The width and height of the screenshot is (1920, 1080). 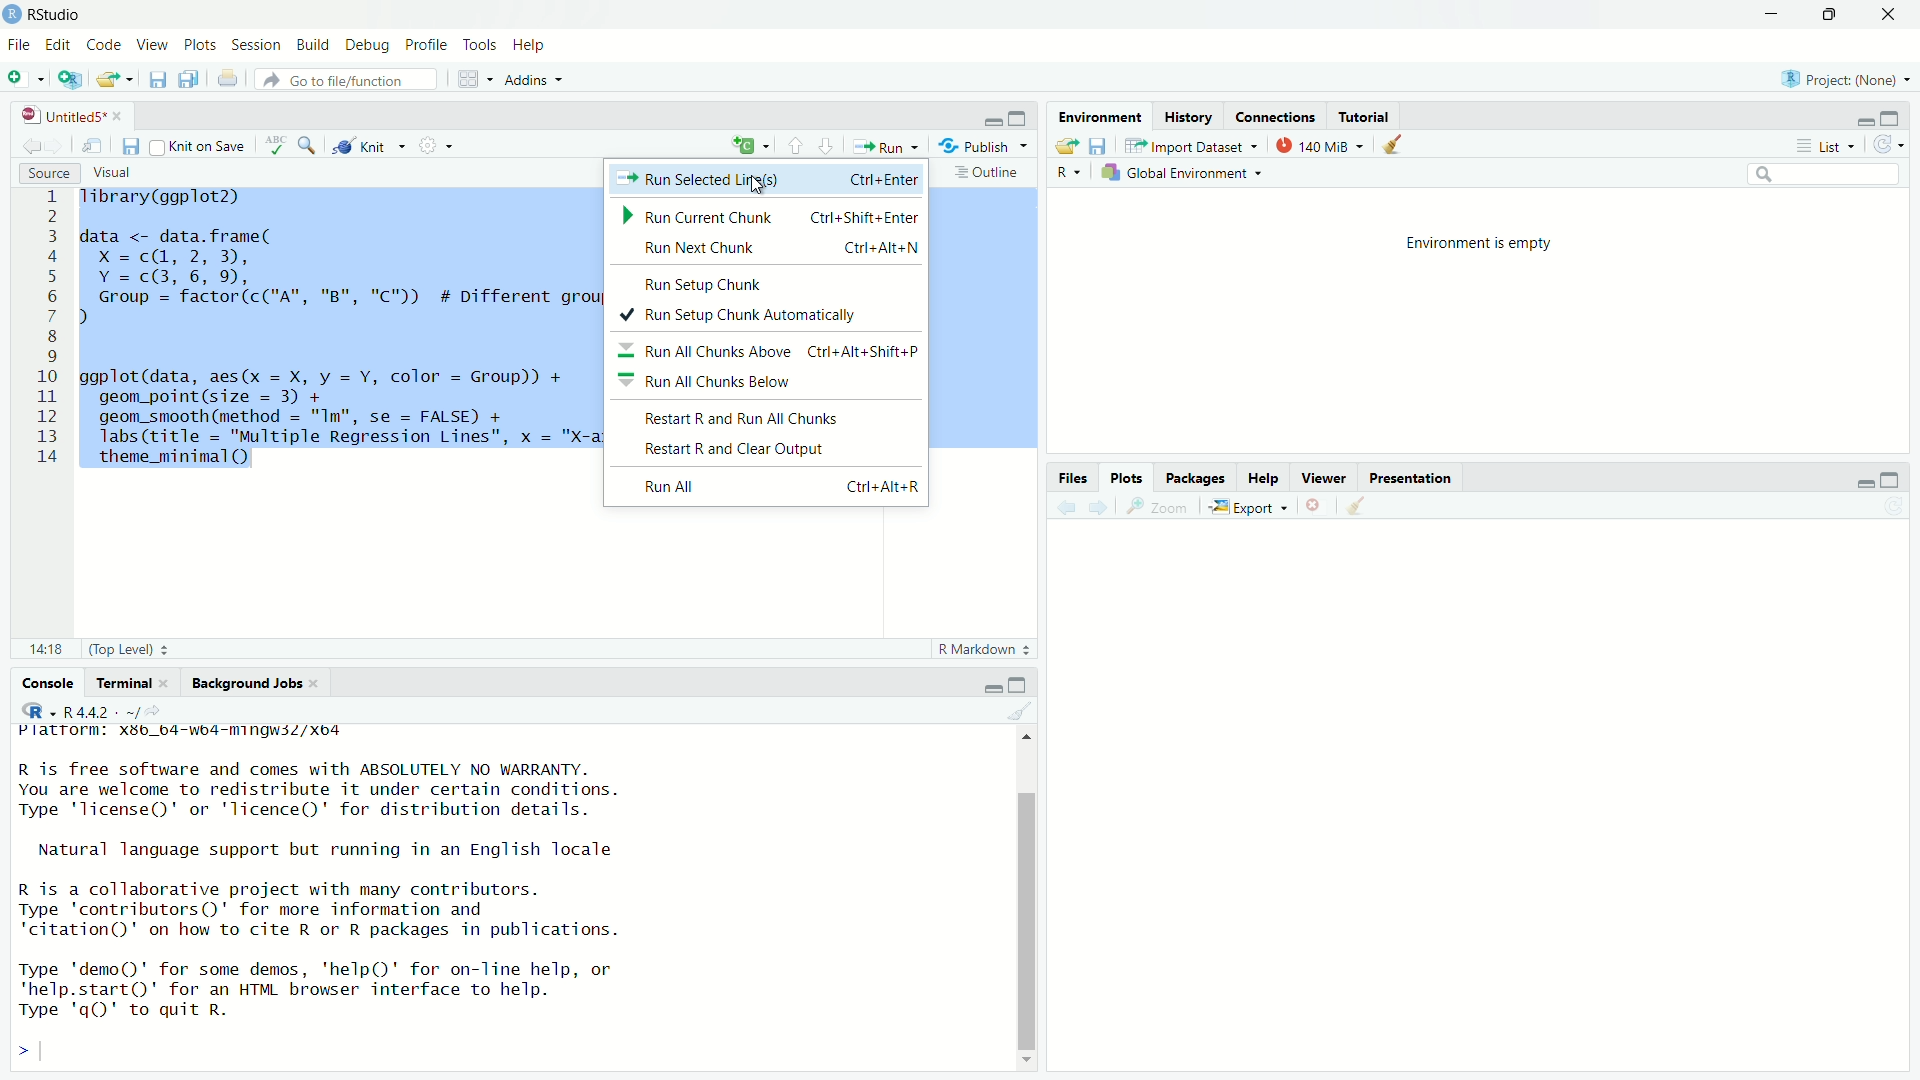 What do you see at coordinates (70, 114) in the screenshot?
I see `| UntitledS* «` at bounding box center [70, 114].